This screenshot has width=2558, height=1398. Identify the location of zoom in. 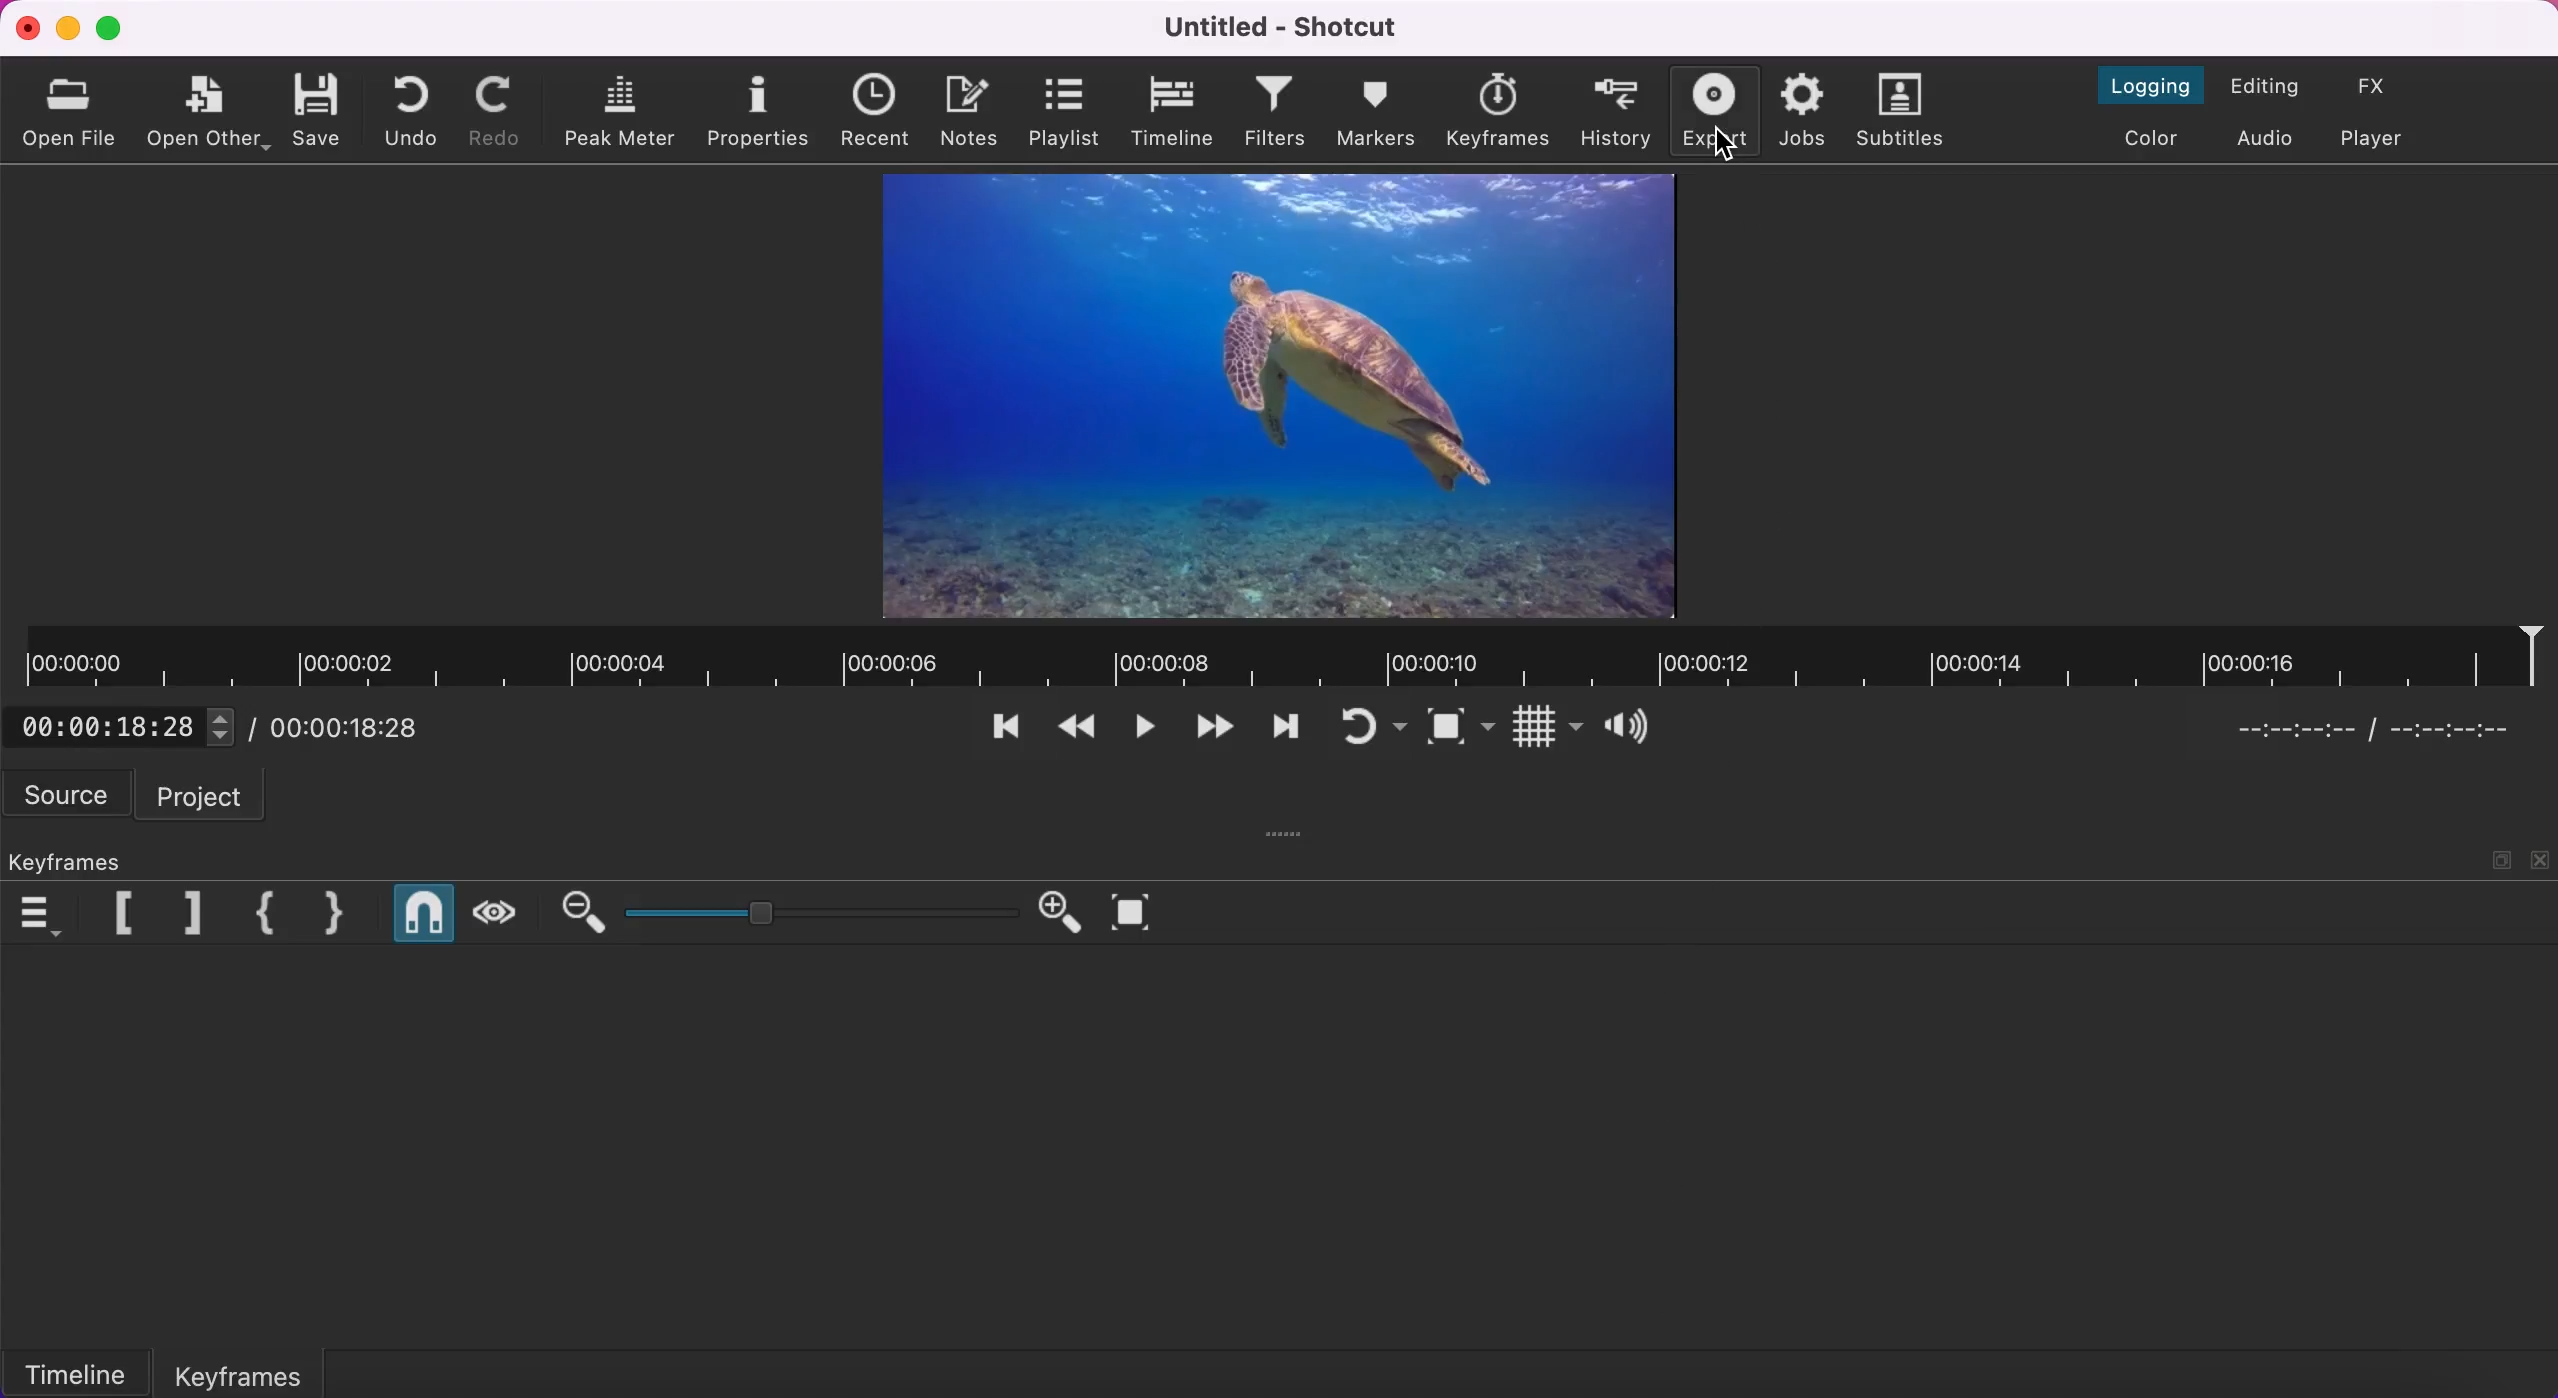
(1055, 913).